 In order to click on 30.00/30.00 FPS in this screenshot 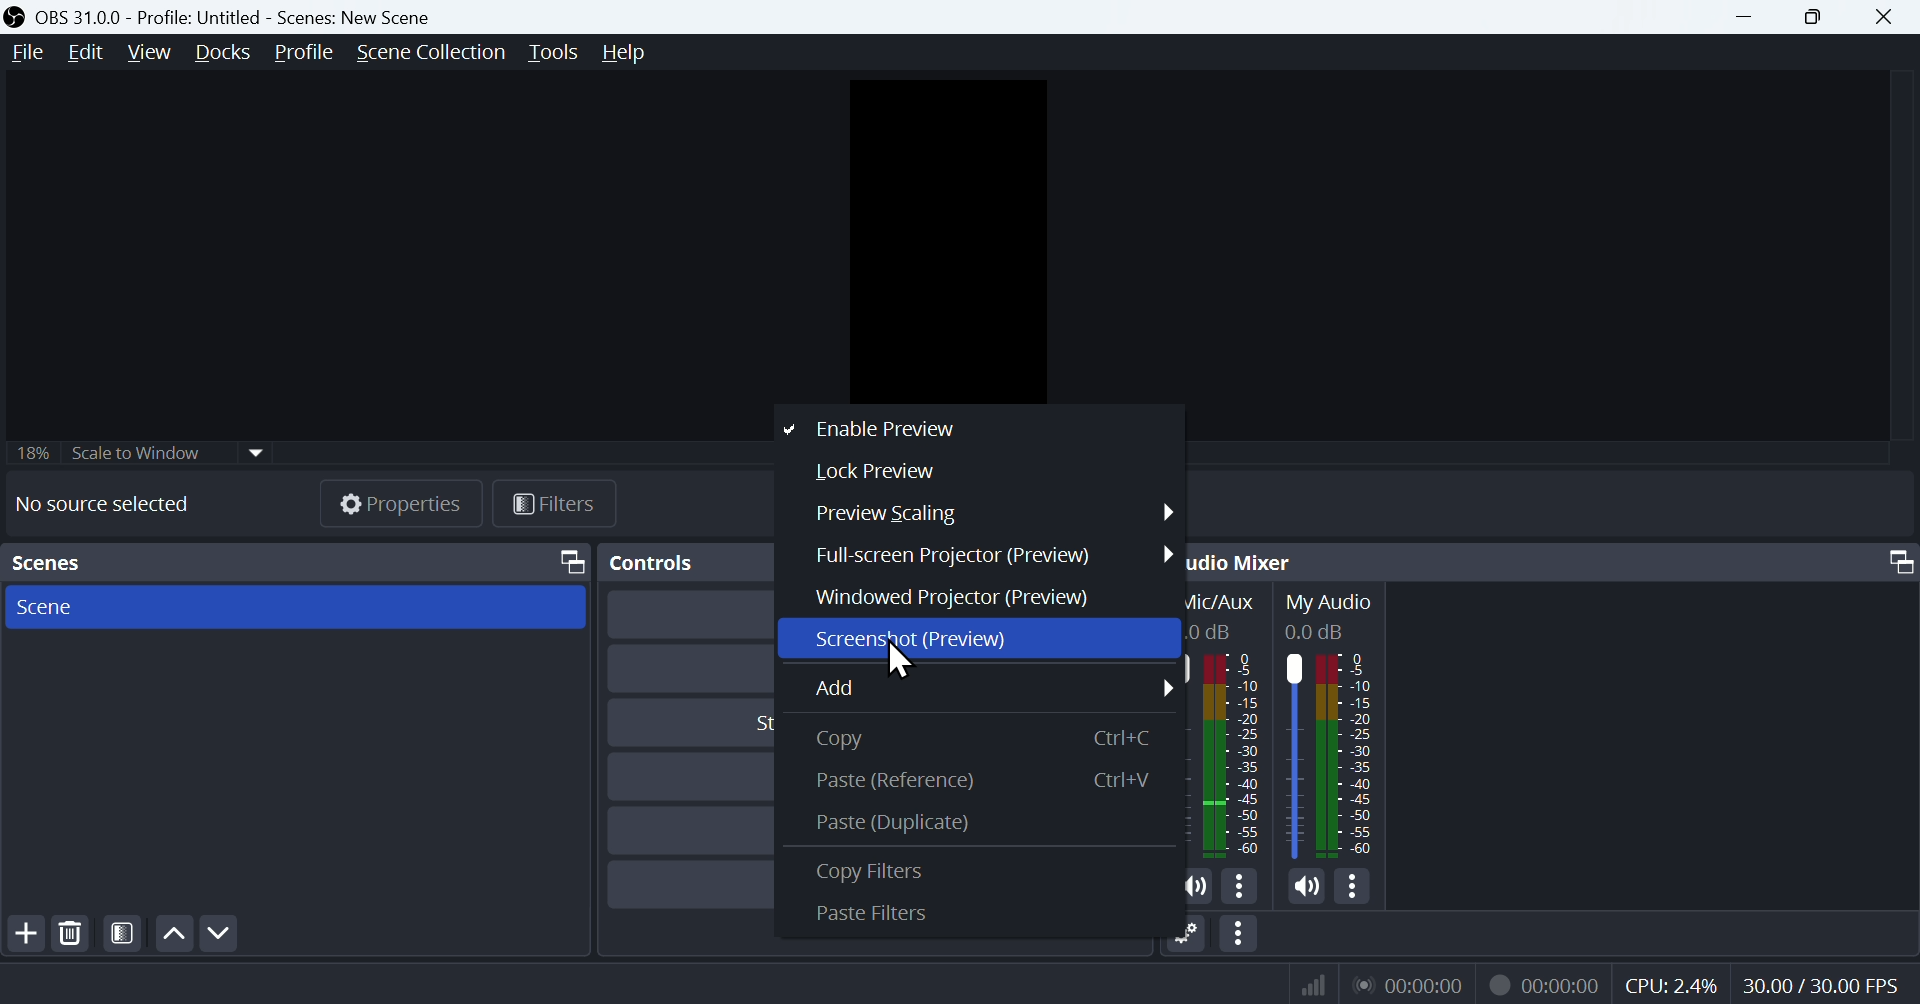, I will do `click(1827, 985)`.